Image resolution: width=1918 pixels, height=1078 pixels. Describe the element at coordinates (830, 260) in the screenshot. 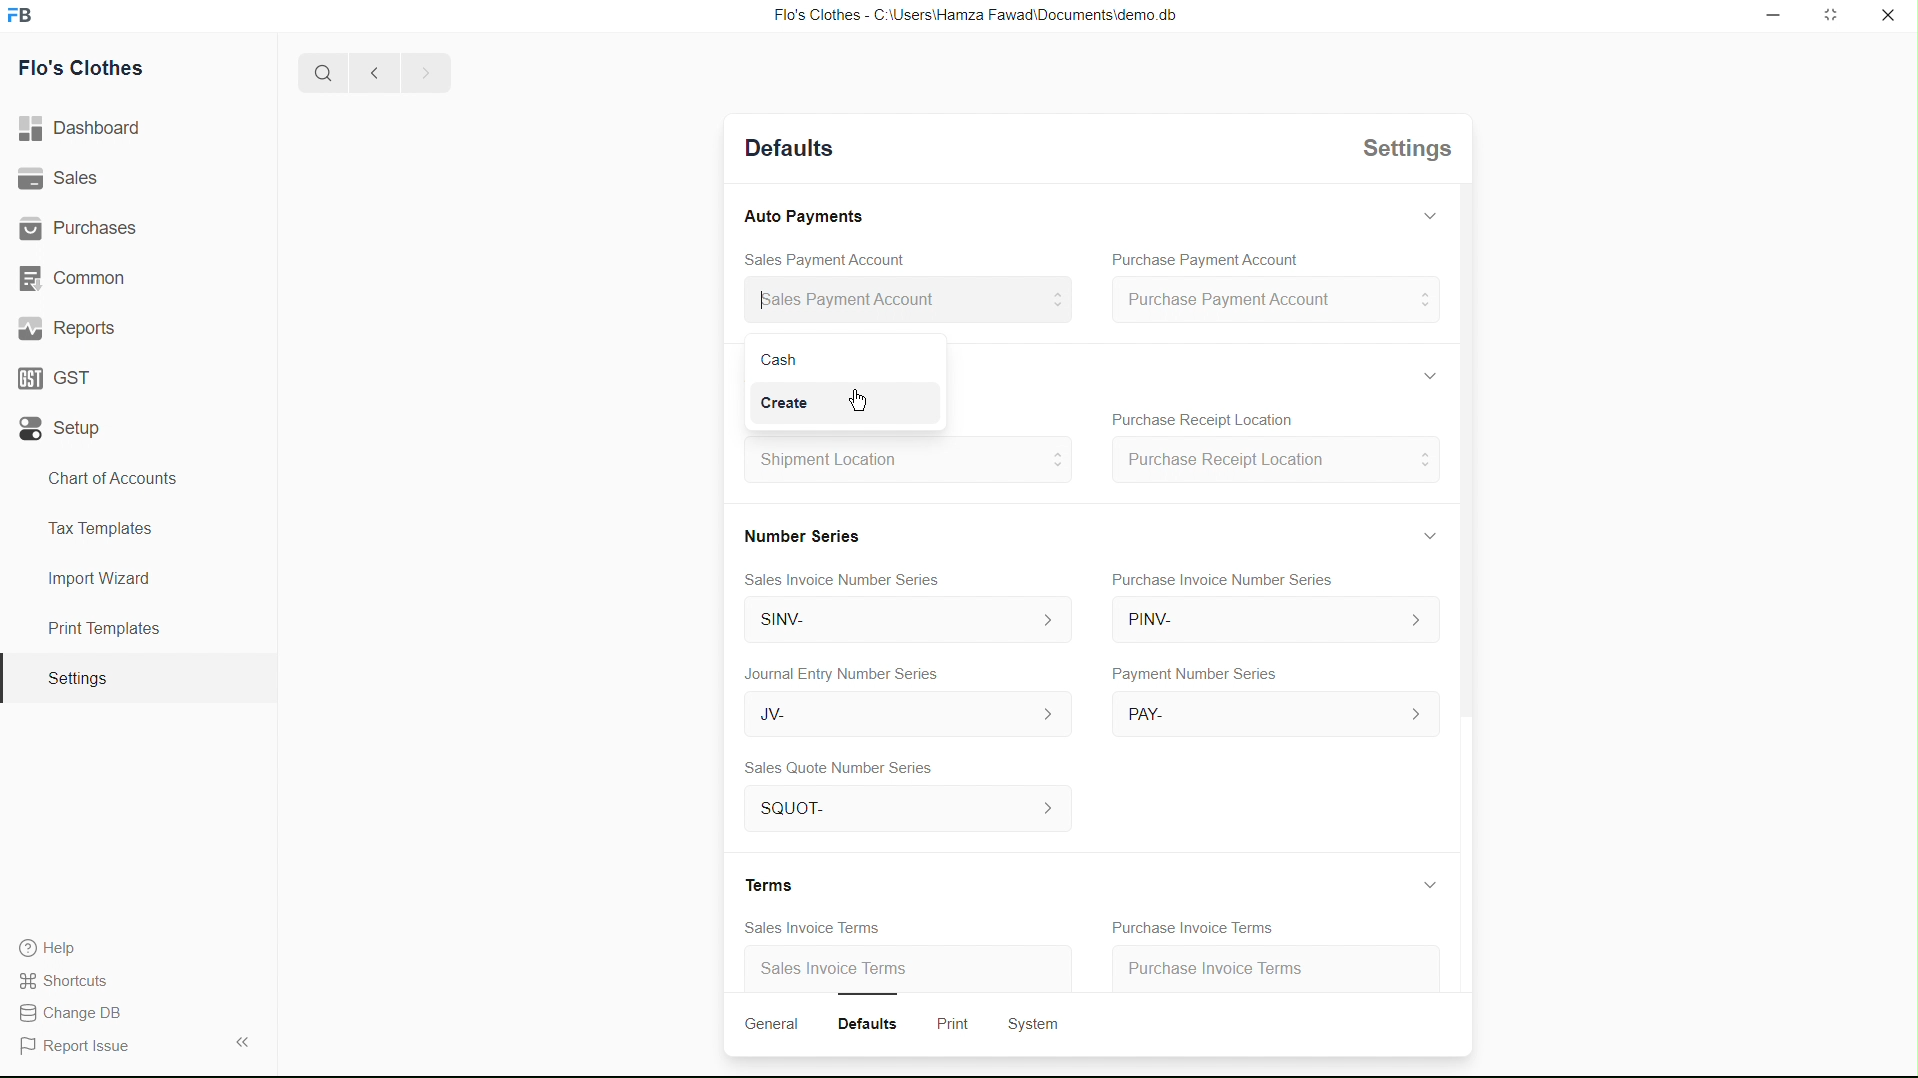

I see `Sales Payment Account` at that location.